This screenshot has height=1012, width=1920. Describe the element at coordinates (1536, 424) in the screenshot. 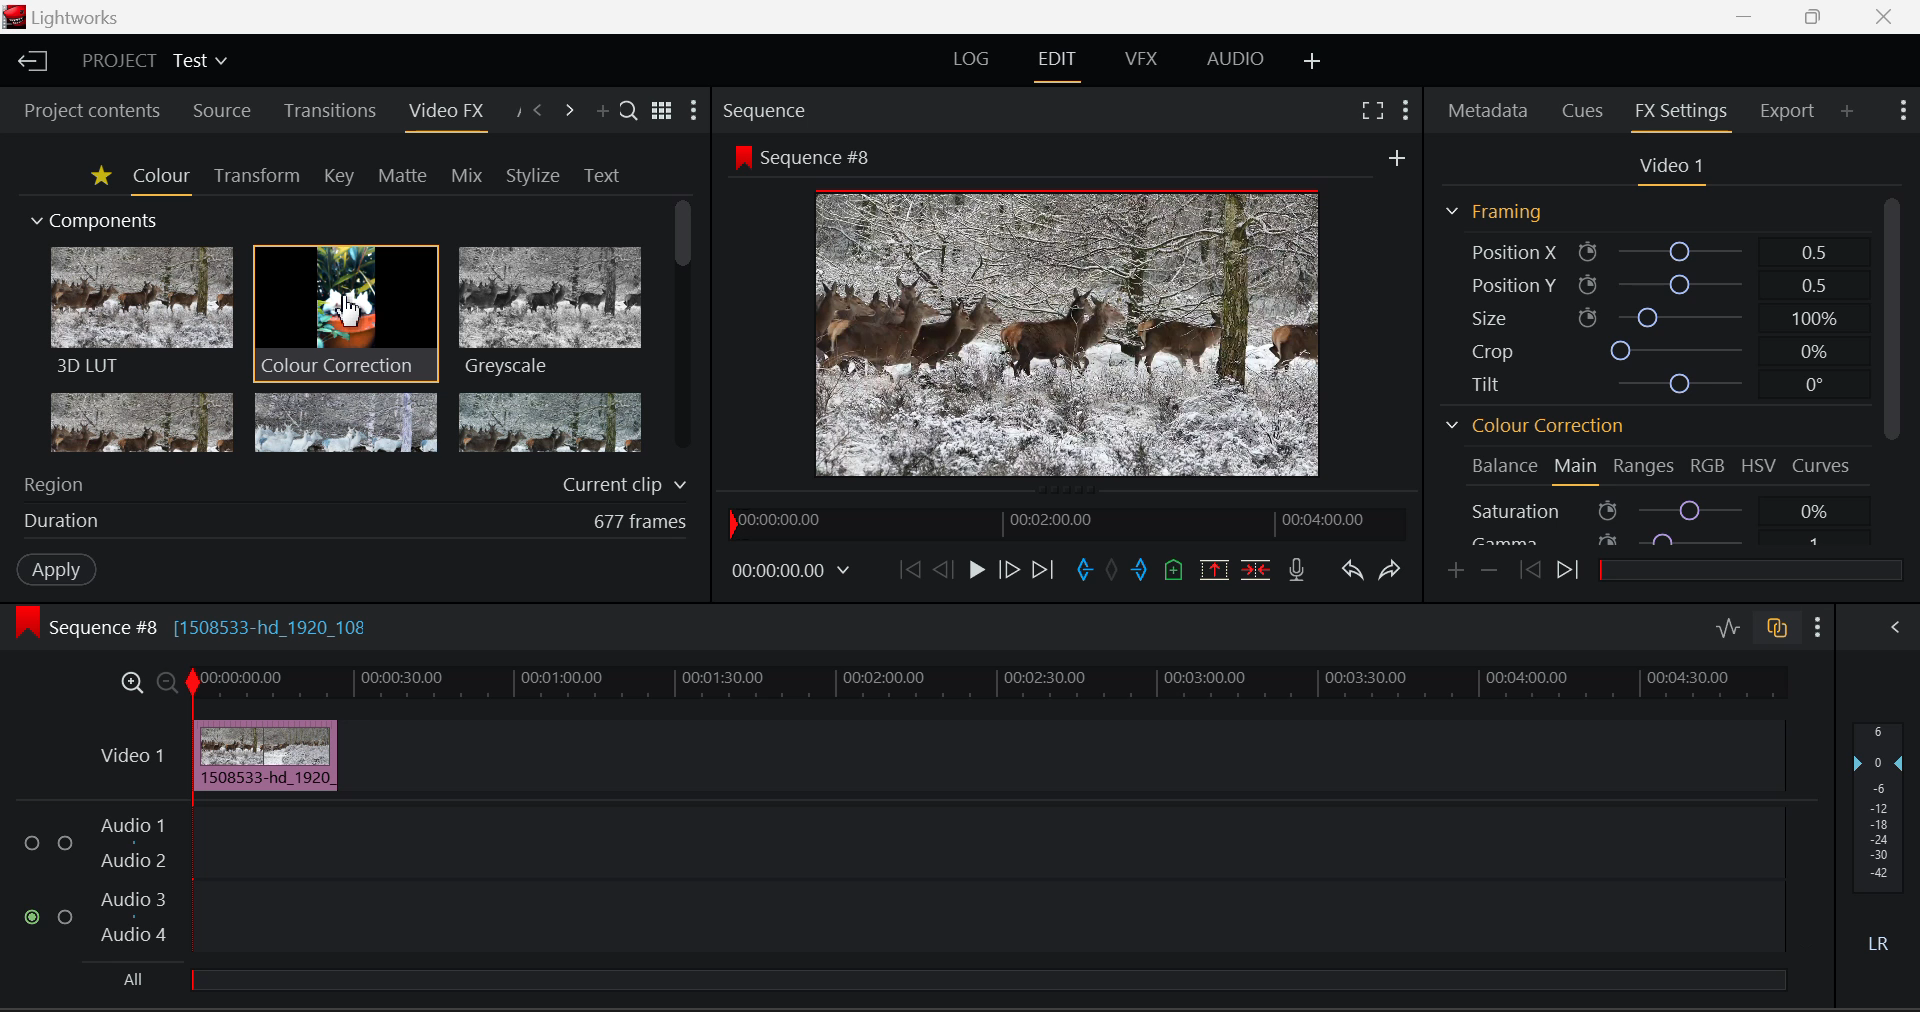

I see `Colour Correction` at that location.